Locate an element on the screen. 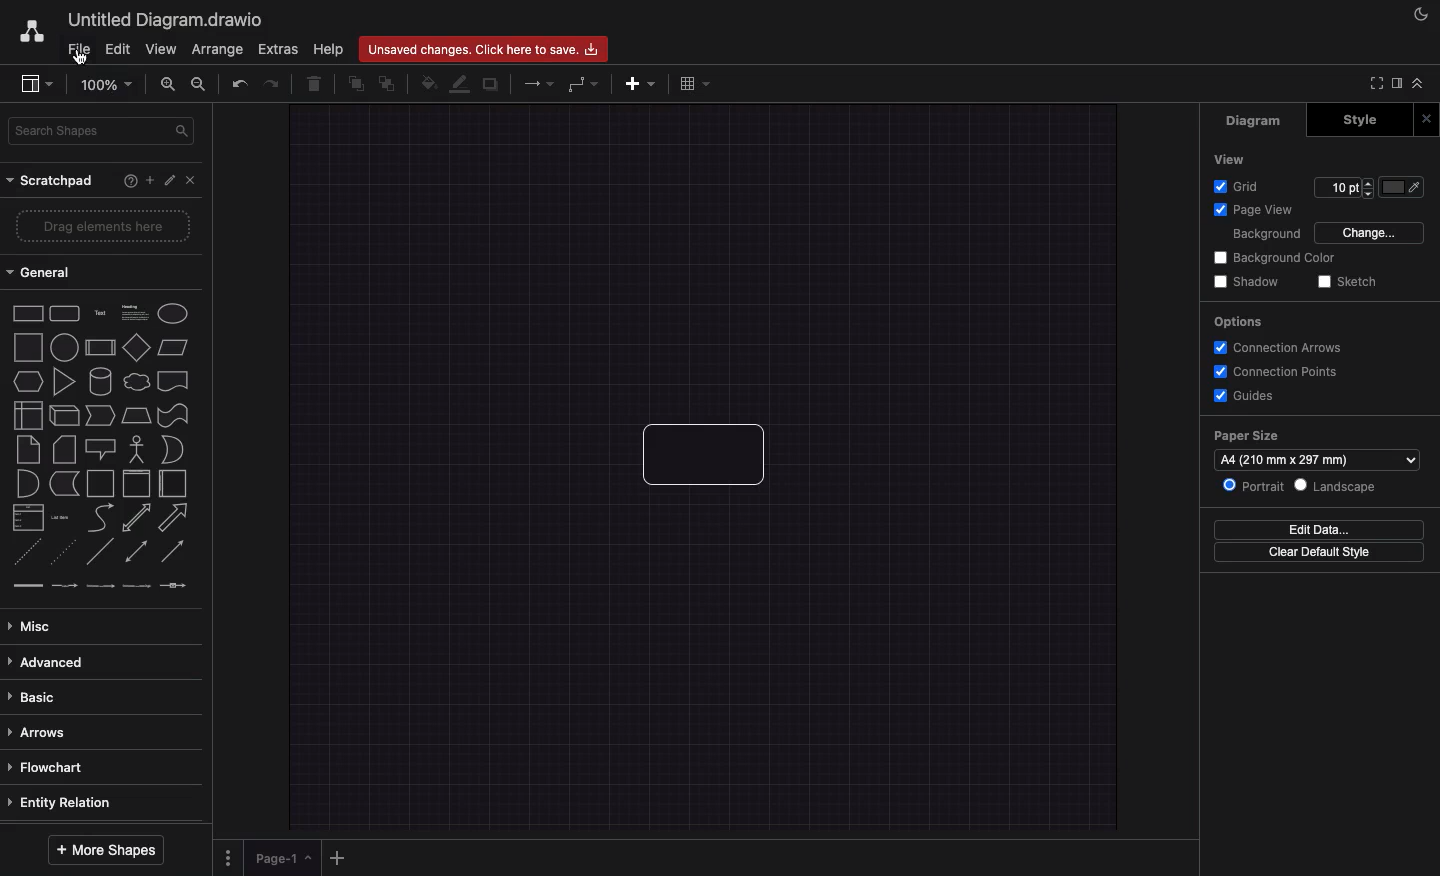 The image size is (1440, 876). Fill is located at coordinates (1409, 188).